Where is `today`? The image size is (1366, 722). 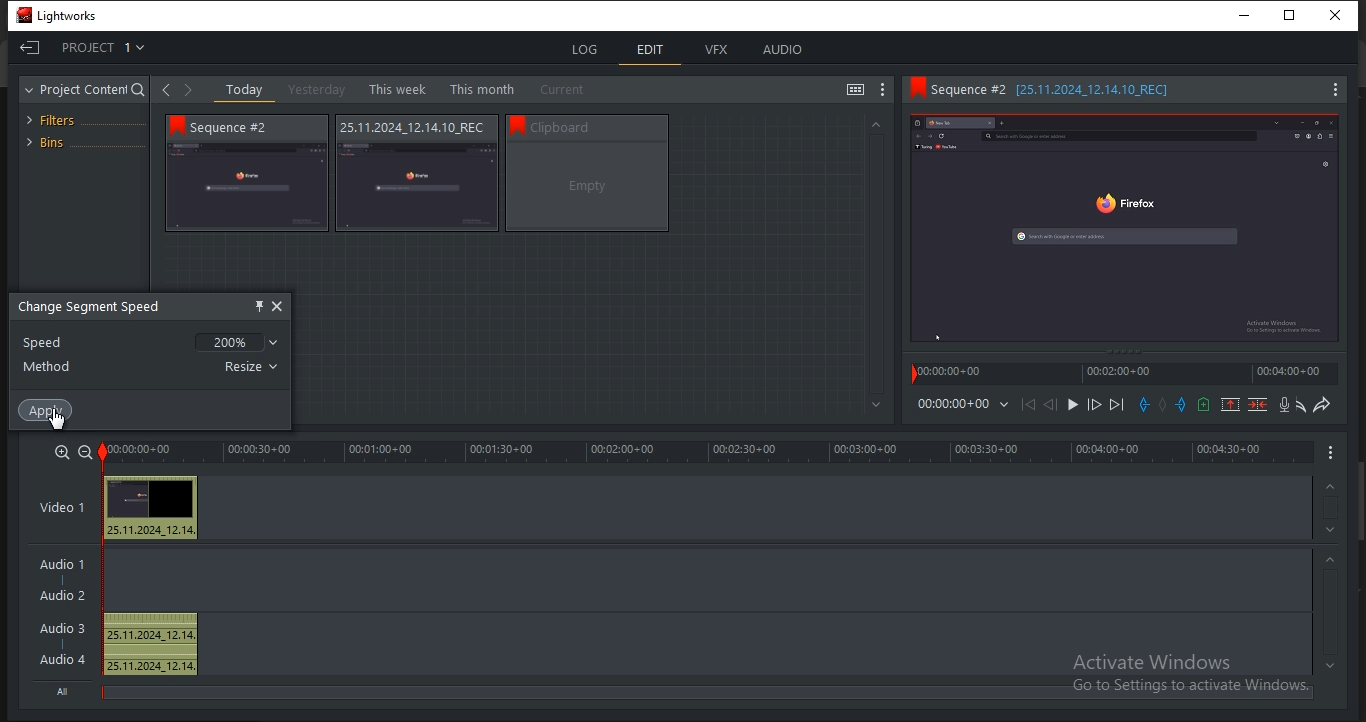 today is located at coordinates (245, 90).